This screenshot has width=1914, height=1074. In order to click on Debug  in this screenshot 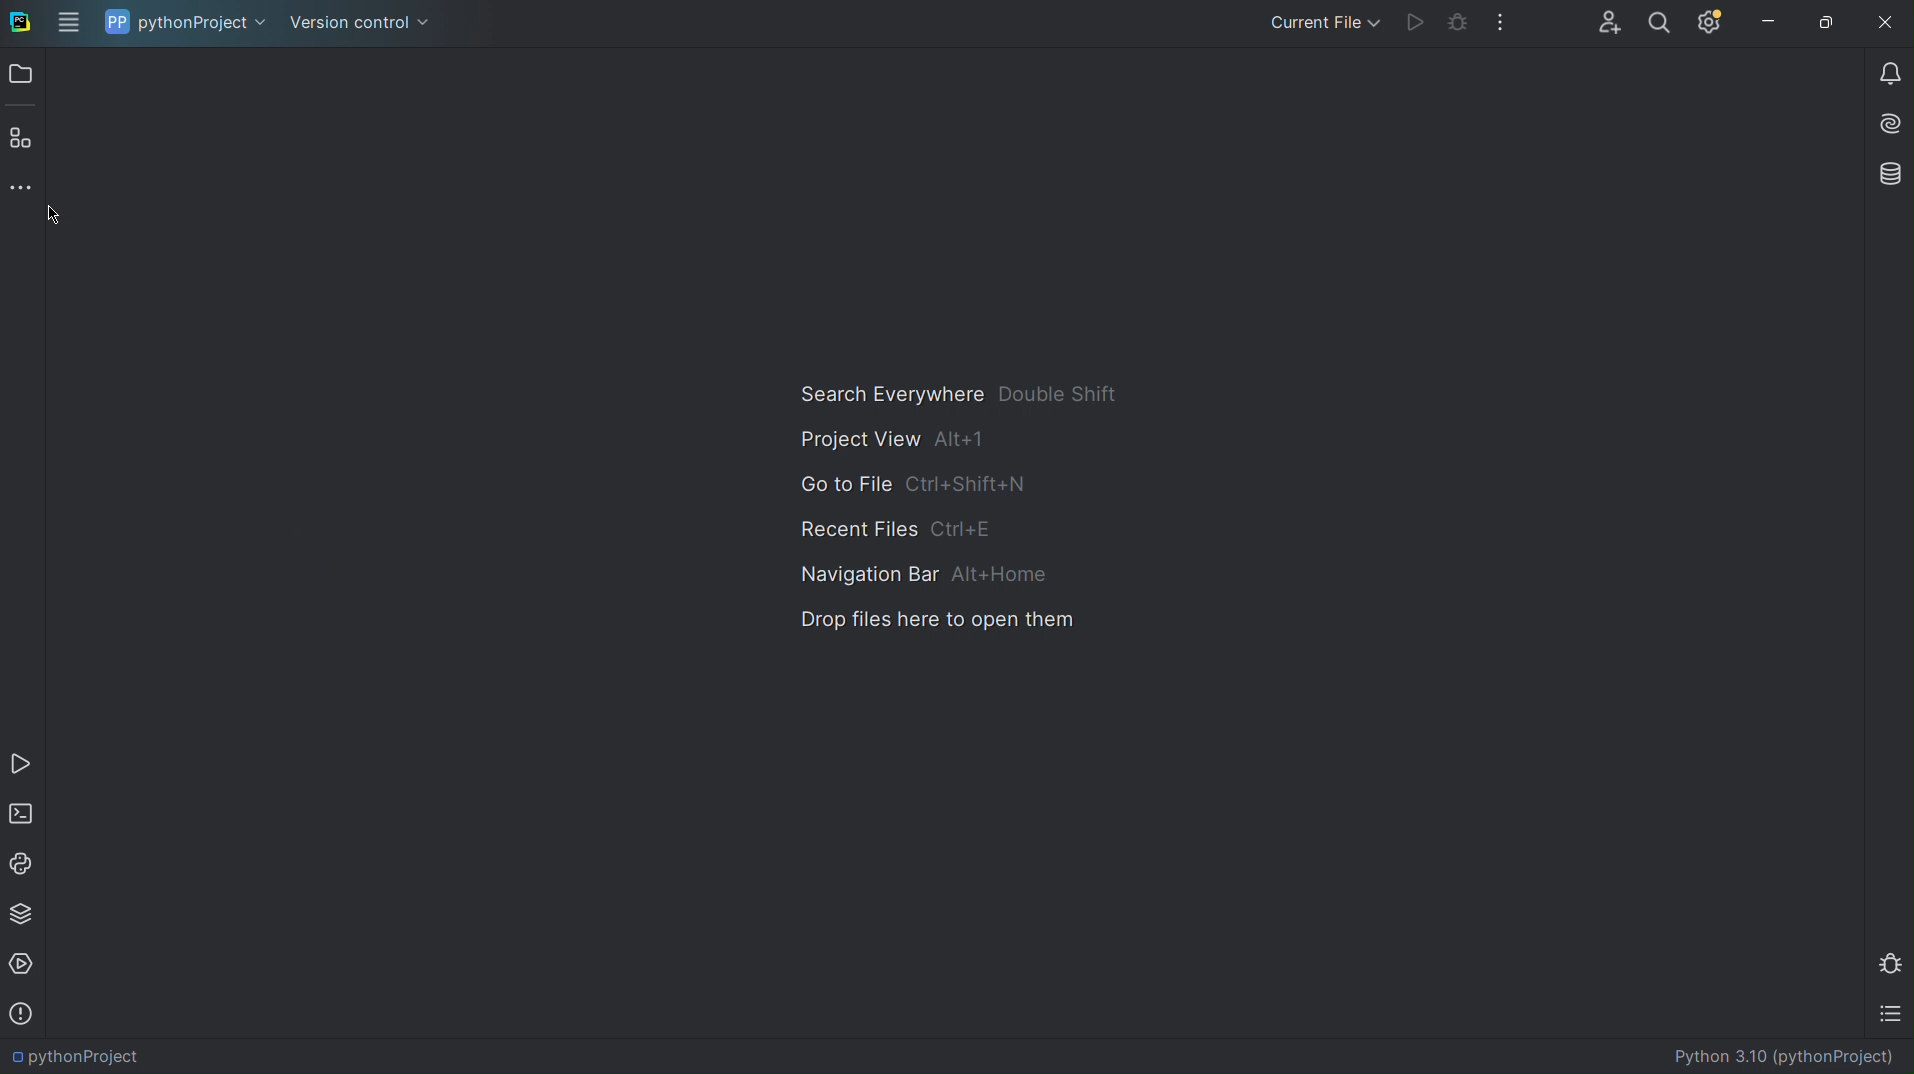, I will do `click(1460, 25)`.